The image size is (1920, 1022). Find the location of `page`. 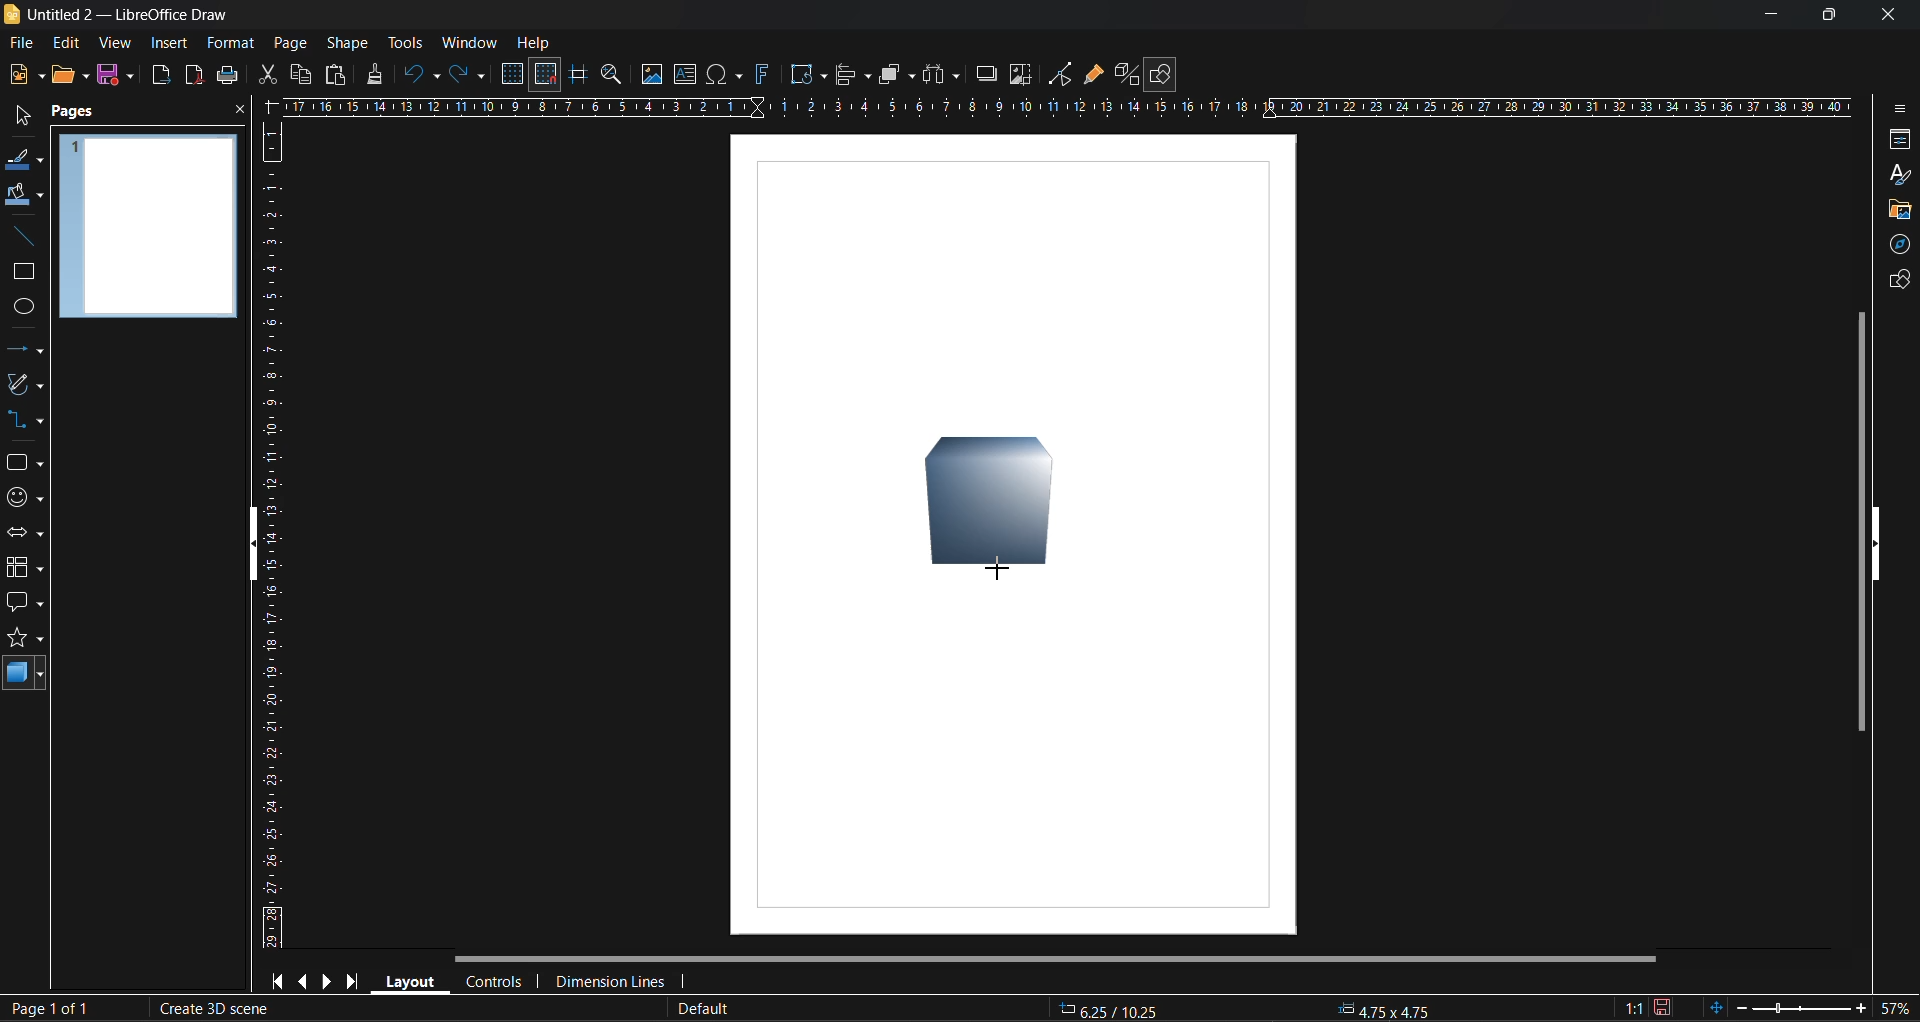

page is located at coordinates (289, 42).